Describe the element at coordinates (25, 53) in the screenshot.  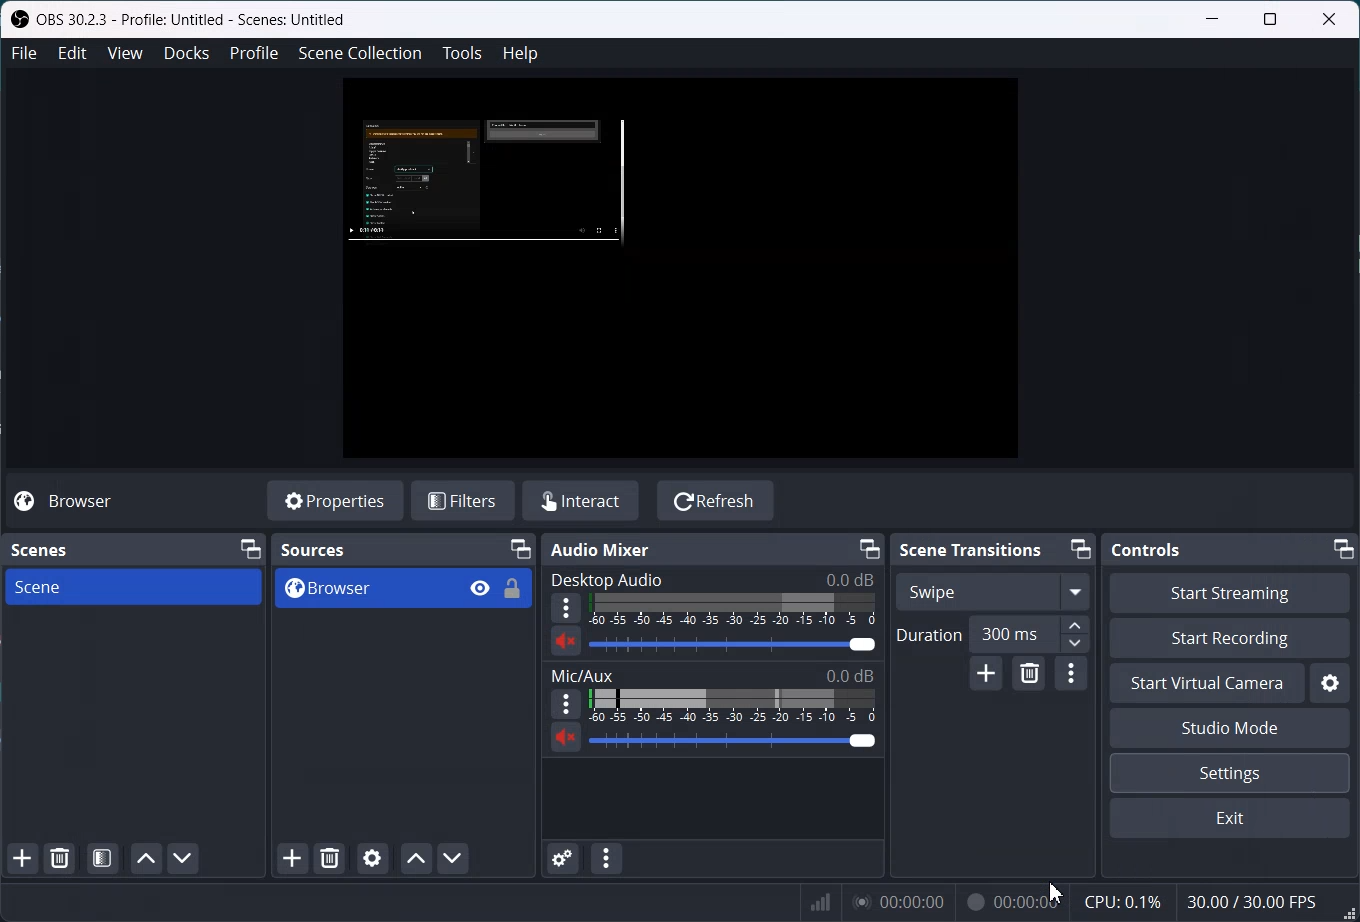
I see `File` at that location.